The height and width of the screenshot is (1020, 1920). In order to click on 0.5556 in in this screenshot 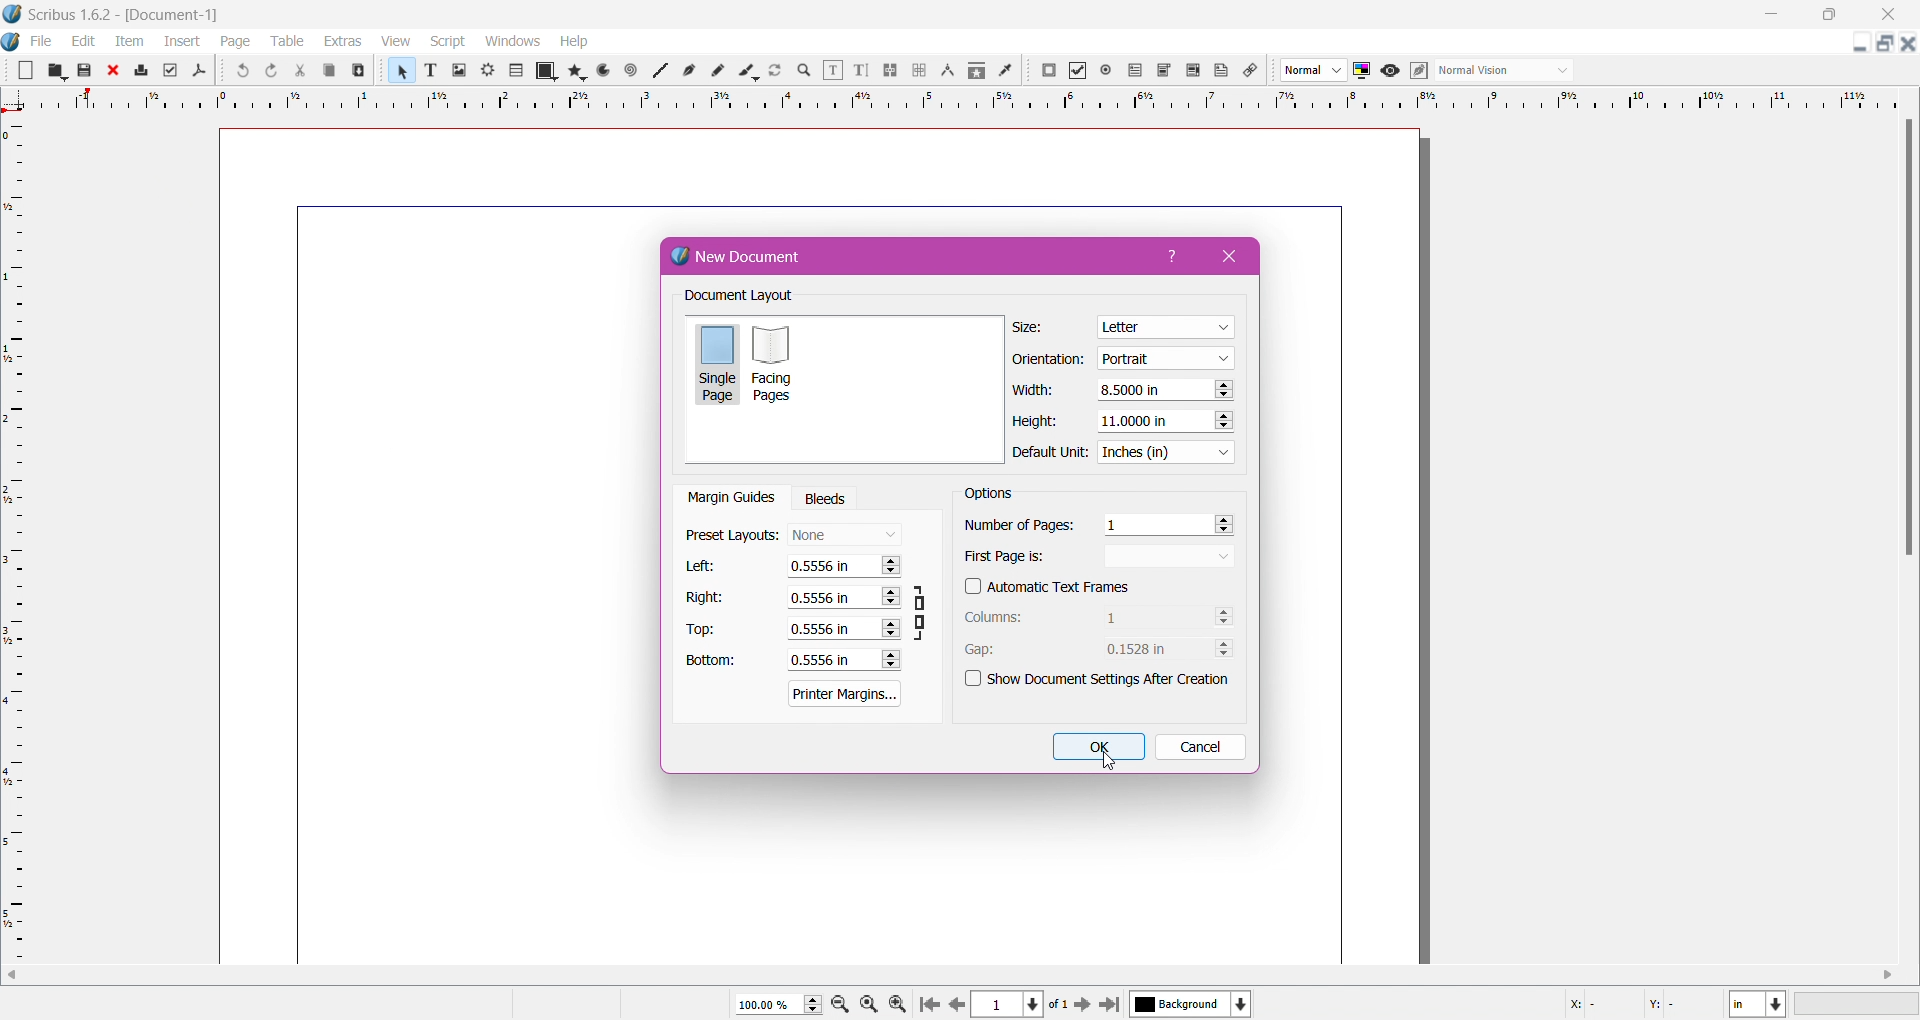, I will do `click(830, 565)`.